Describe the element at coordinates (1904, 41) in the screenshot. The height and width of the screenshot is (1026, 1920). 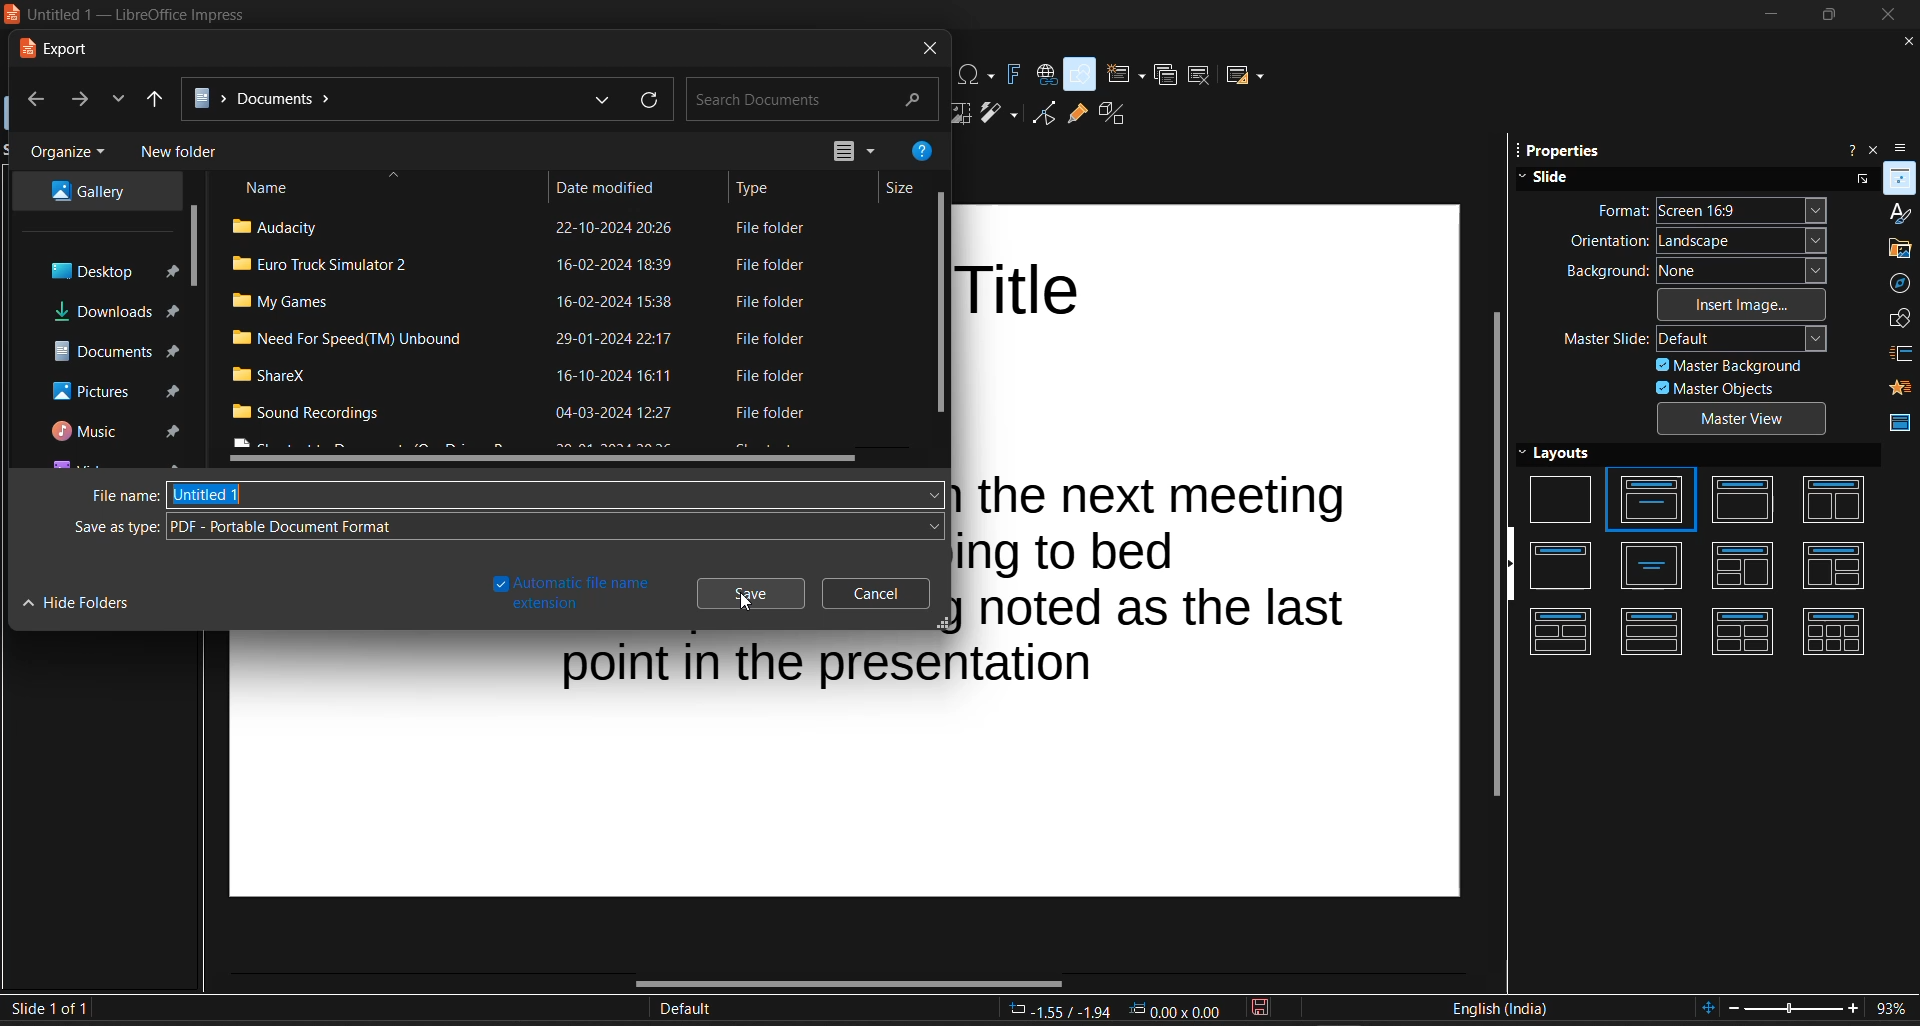
I see `close document` at that location.